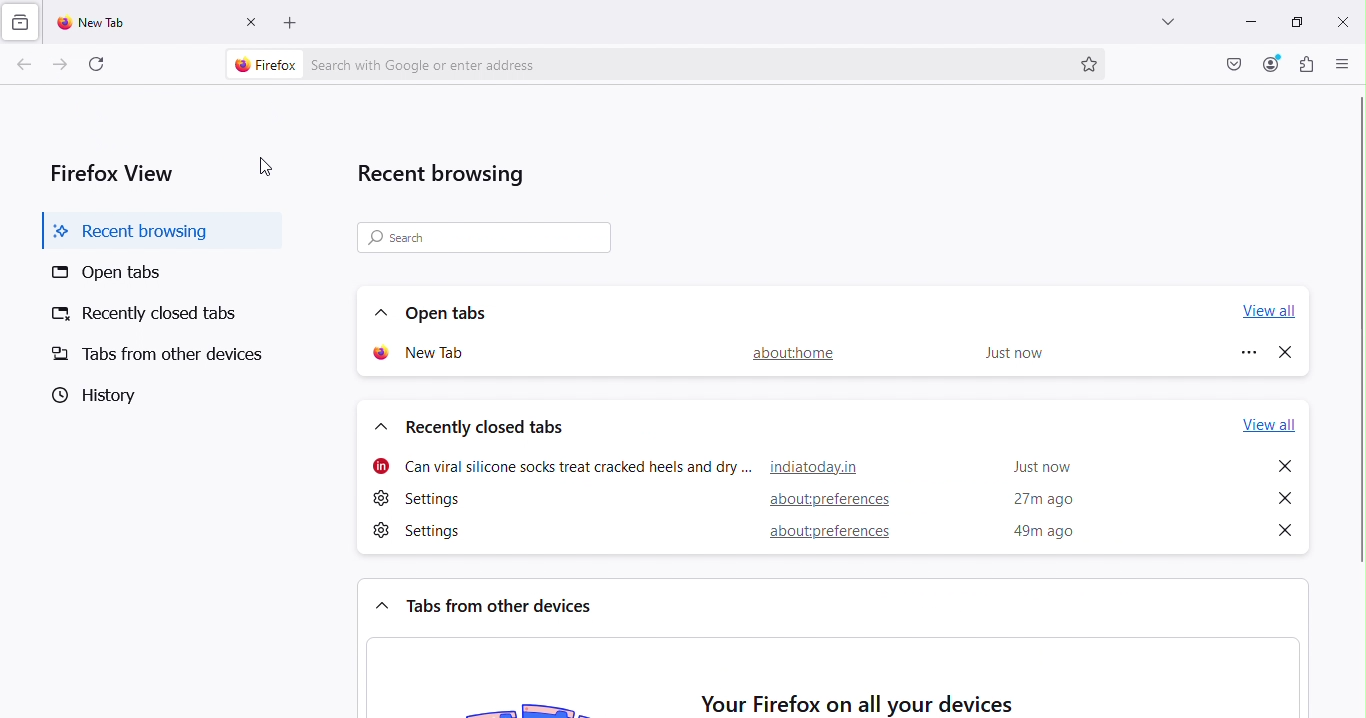 The width and height of the screenshot is (1366, 718). What do you see at coordinates (1241, 353) in the screenshot?
I see `Options for new tab` at bounding box center [1241, 353].